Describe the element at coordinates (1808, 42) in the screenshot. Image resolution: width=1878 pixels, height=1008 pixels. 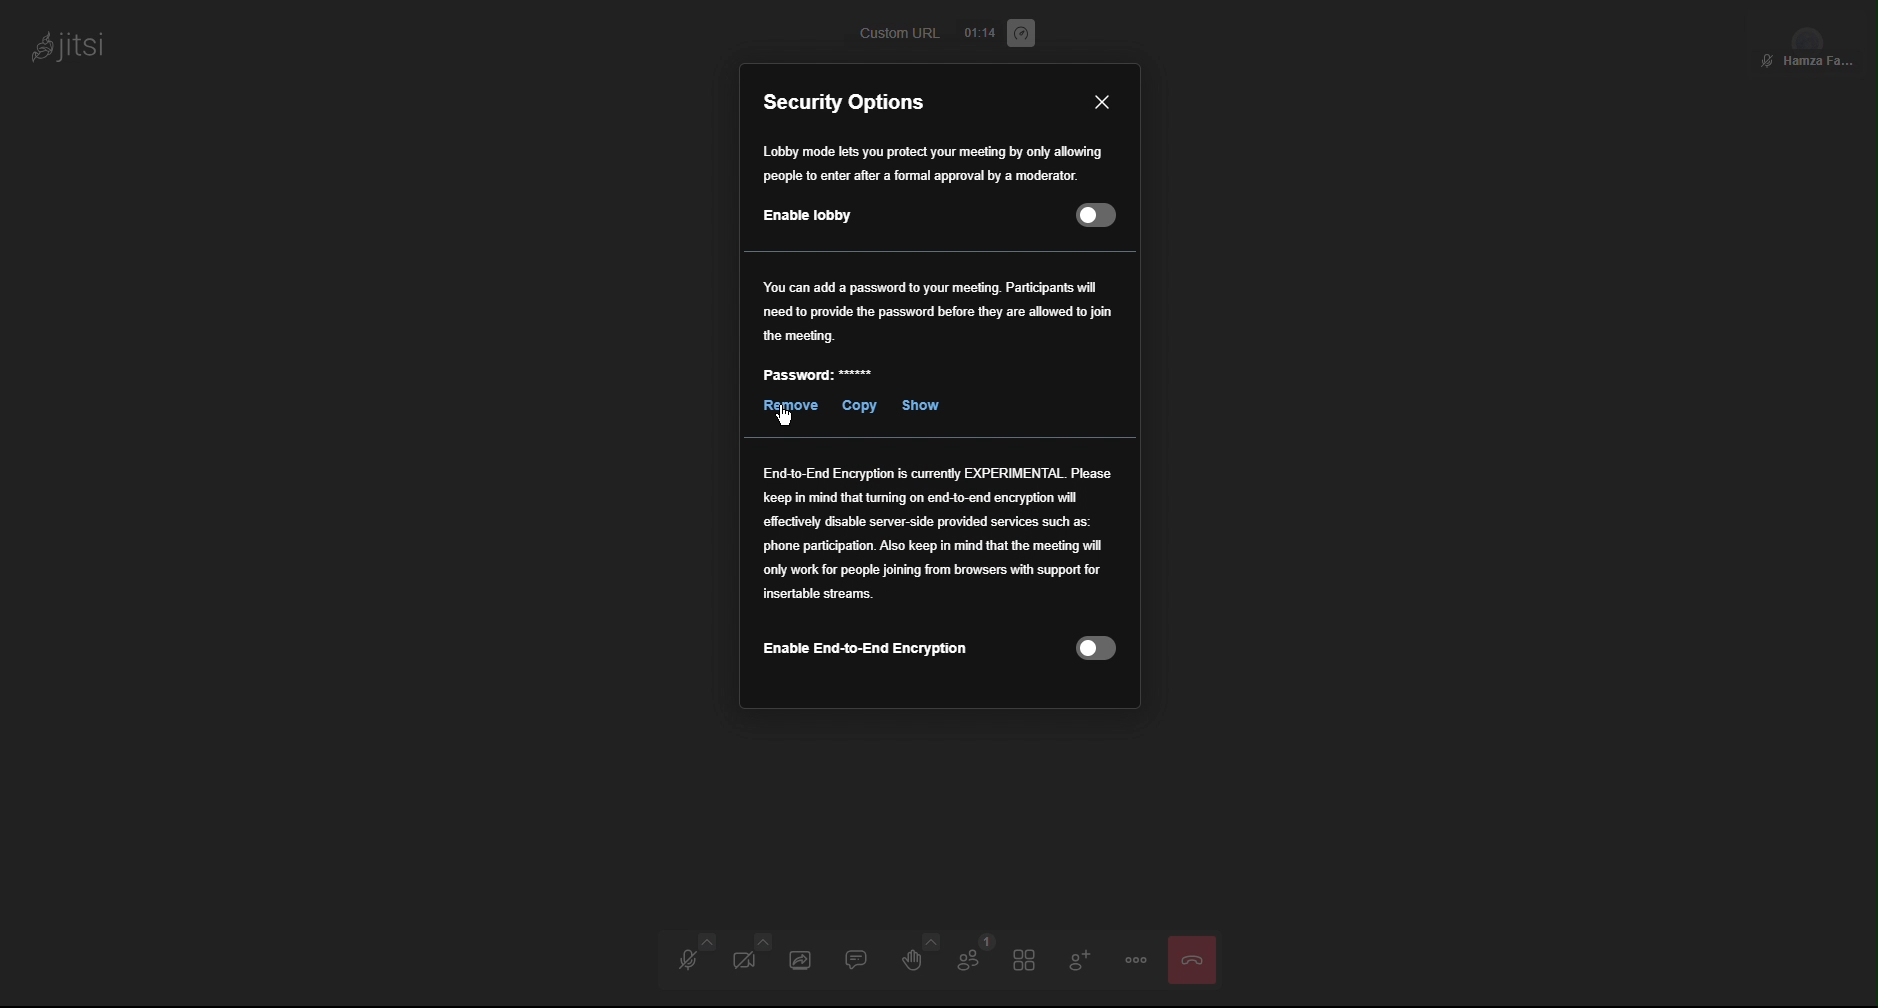
I see `Participant View` at that location.